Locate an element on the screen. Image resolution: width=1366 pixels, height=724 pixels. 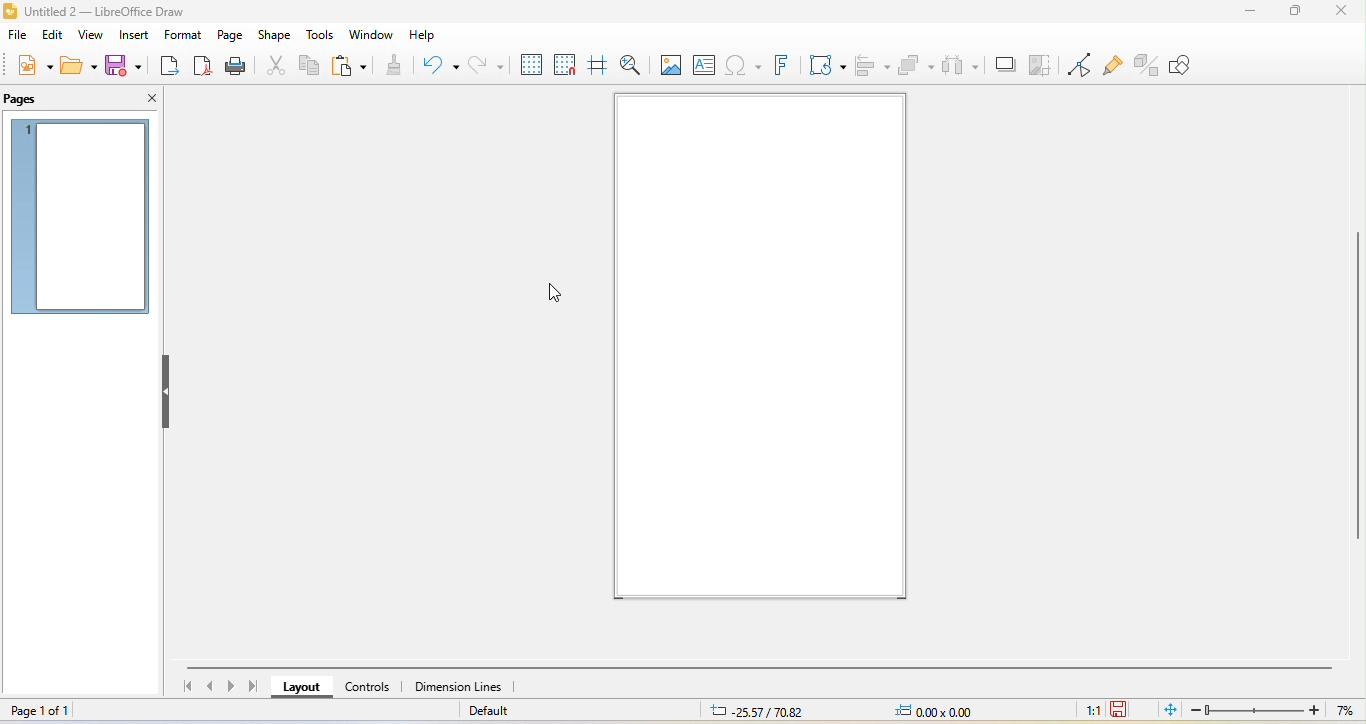
export is located at coordinates (170, 67).